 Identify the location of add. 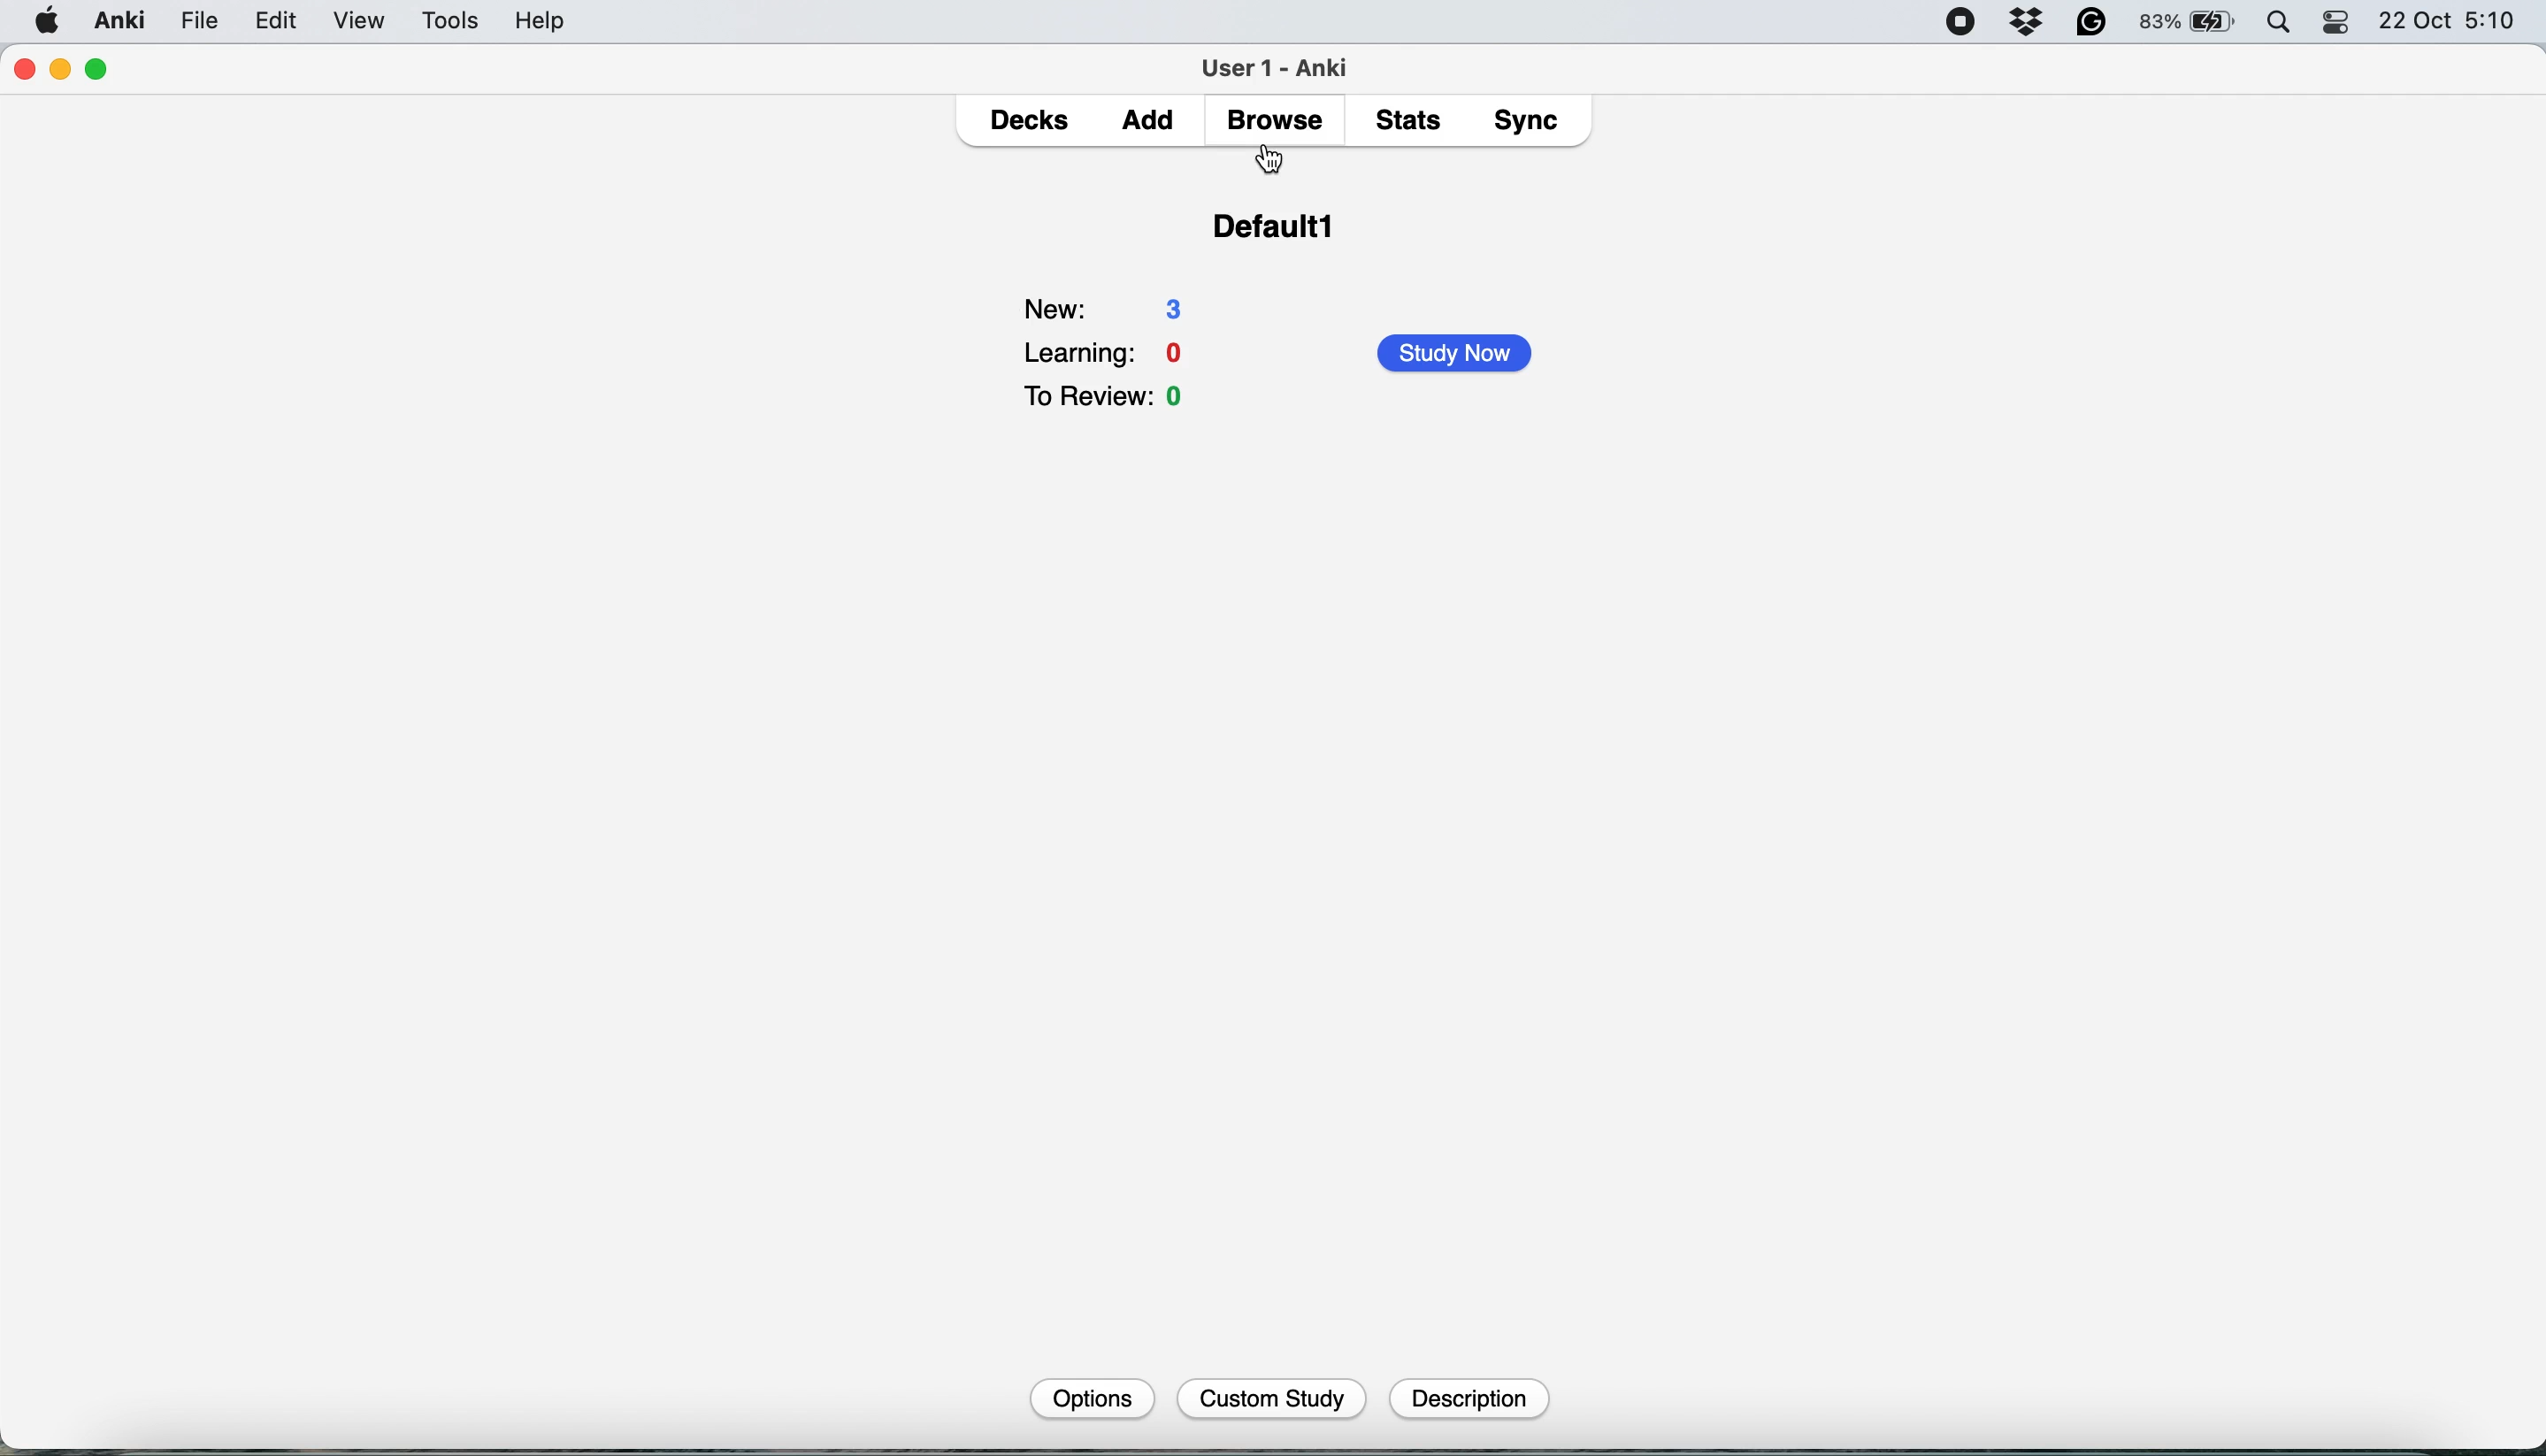
(1154, 122).